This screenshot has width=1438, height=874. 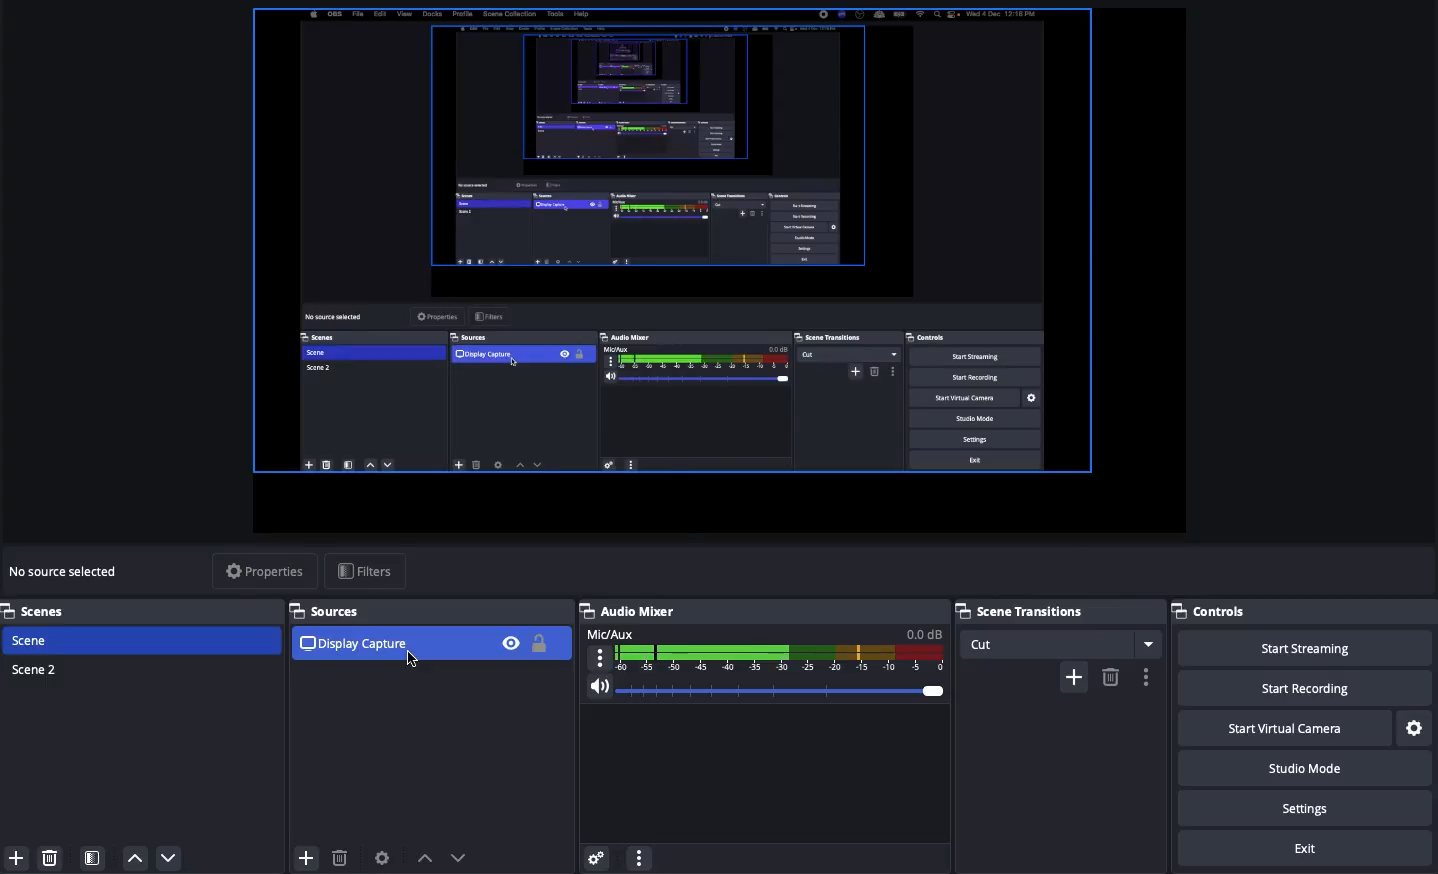 I want to click on Mic aux, so click(x=766, y=647).